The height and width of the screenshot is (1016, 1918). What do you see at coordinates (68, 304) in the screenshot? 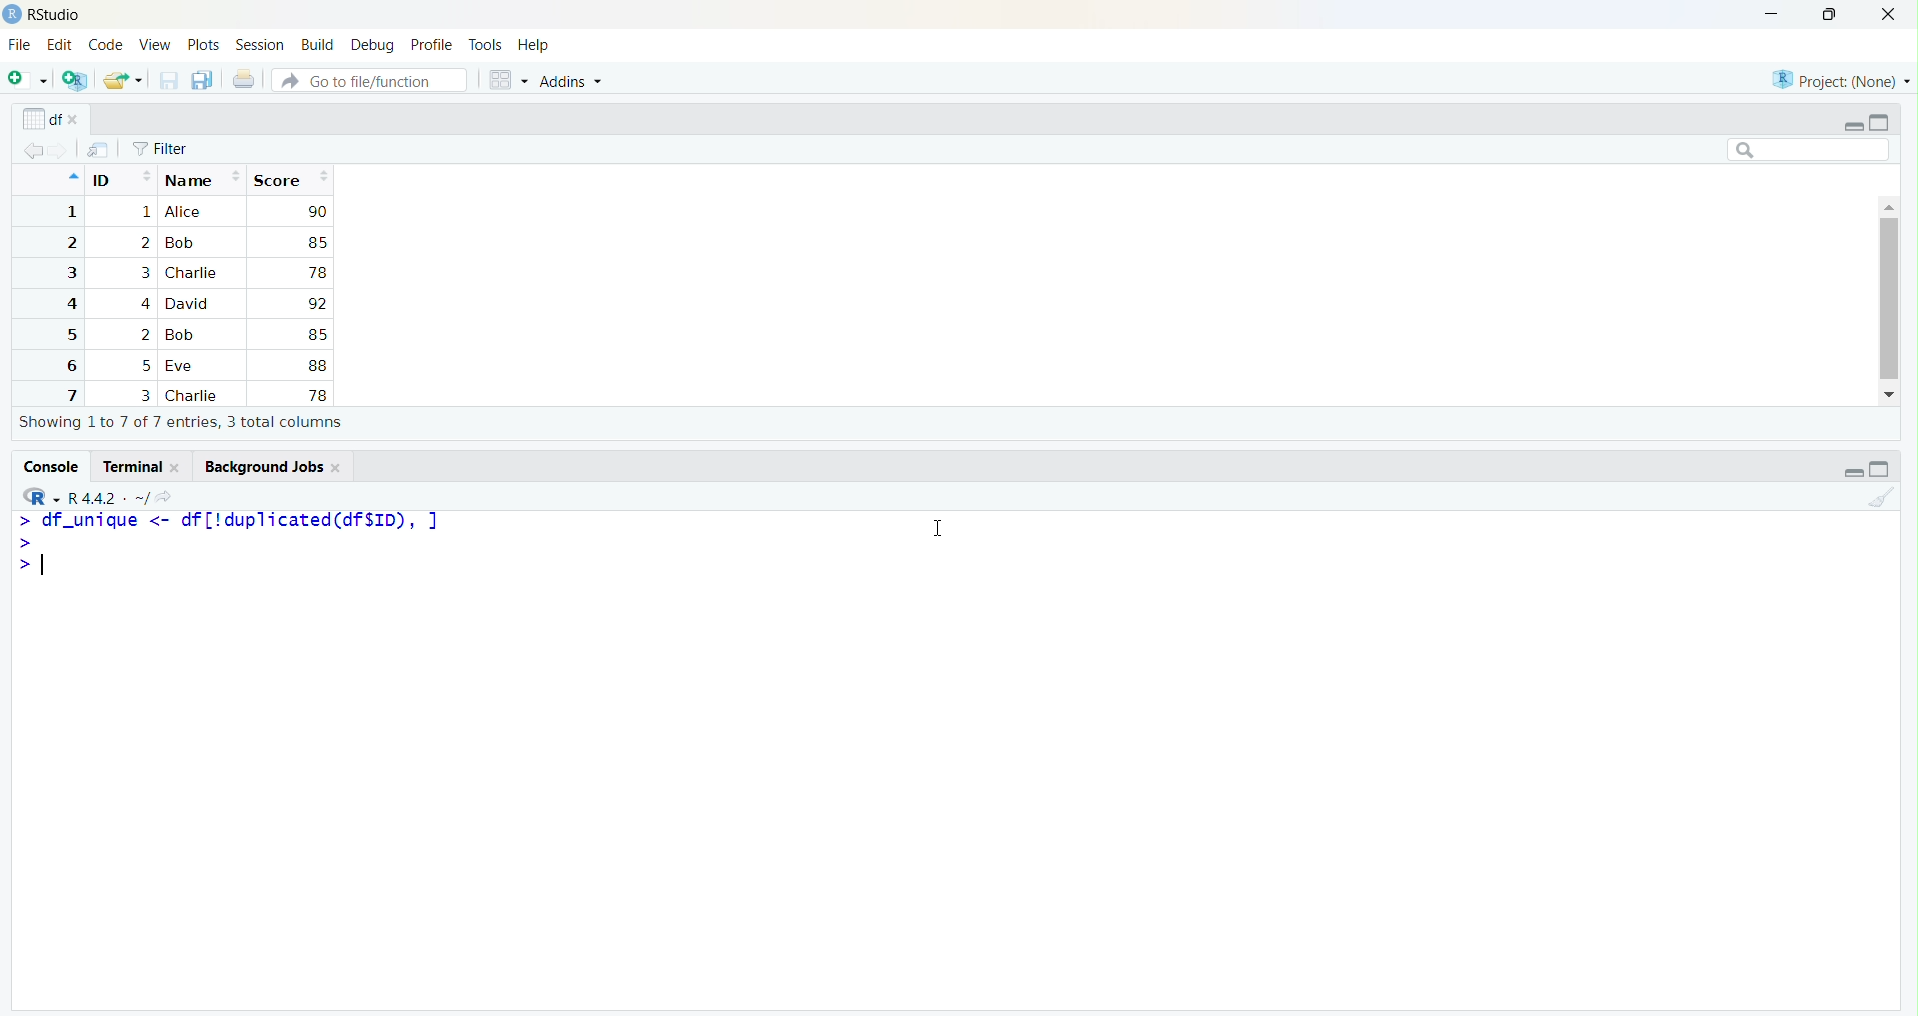
I see `4` at bounding box center [68, 304].